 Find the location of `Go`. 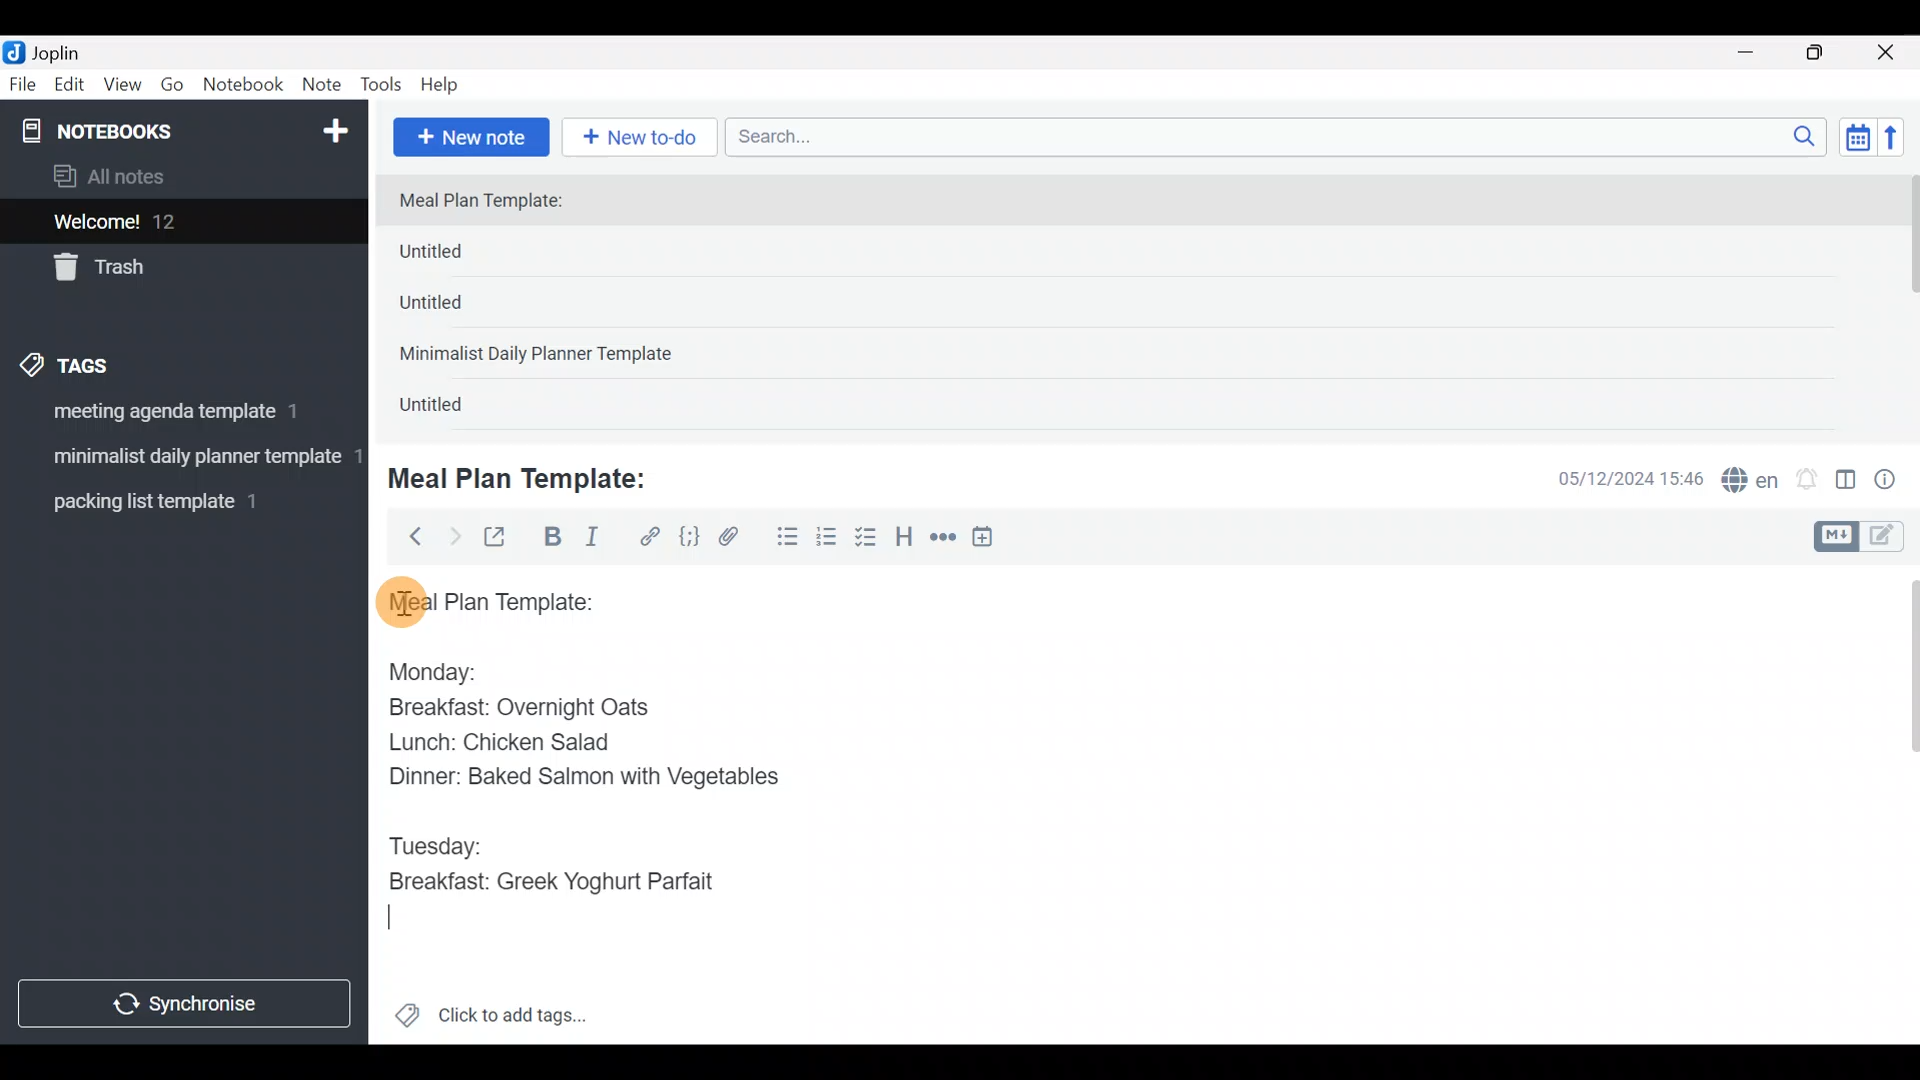

Go is located at coordinates (172, 89).